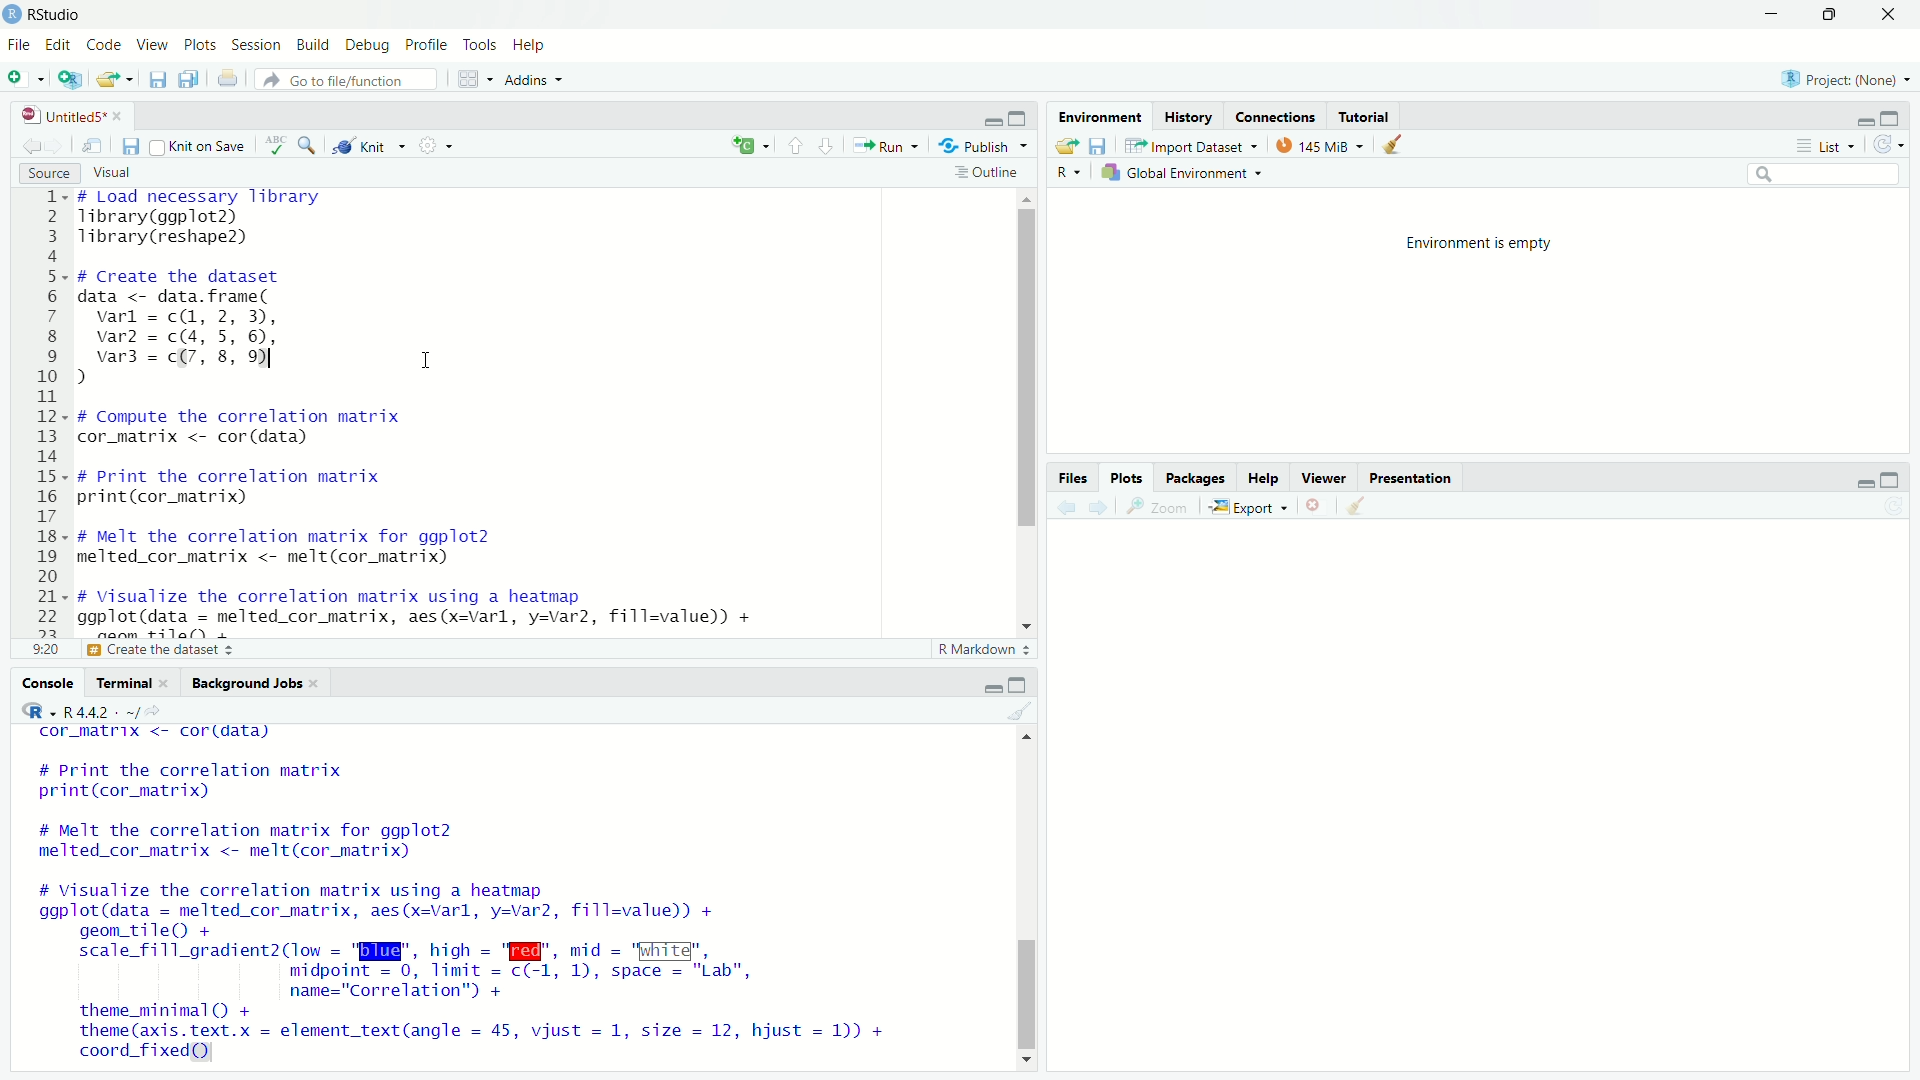 The height and width of the screenshot is (1080, 1920). What do you see at coordinates (114, 173) in the screenshot?
I see `visual` at bounding box center [114, 173].